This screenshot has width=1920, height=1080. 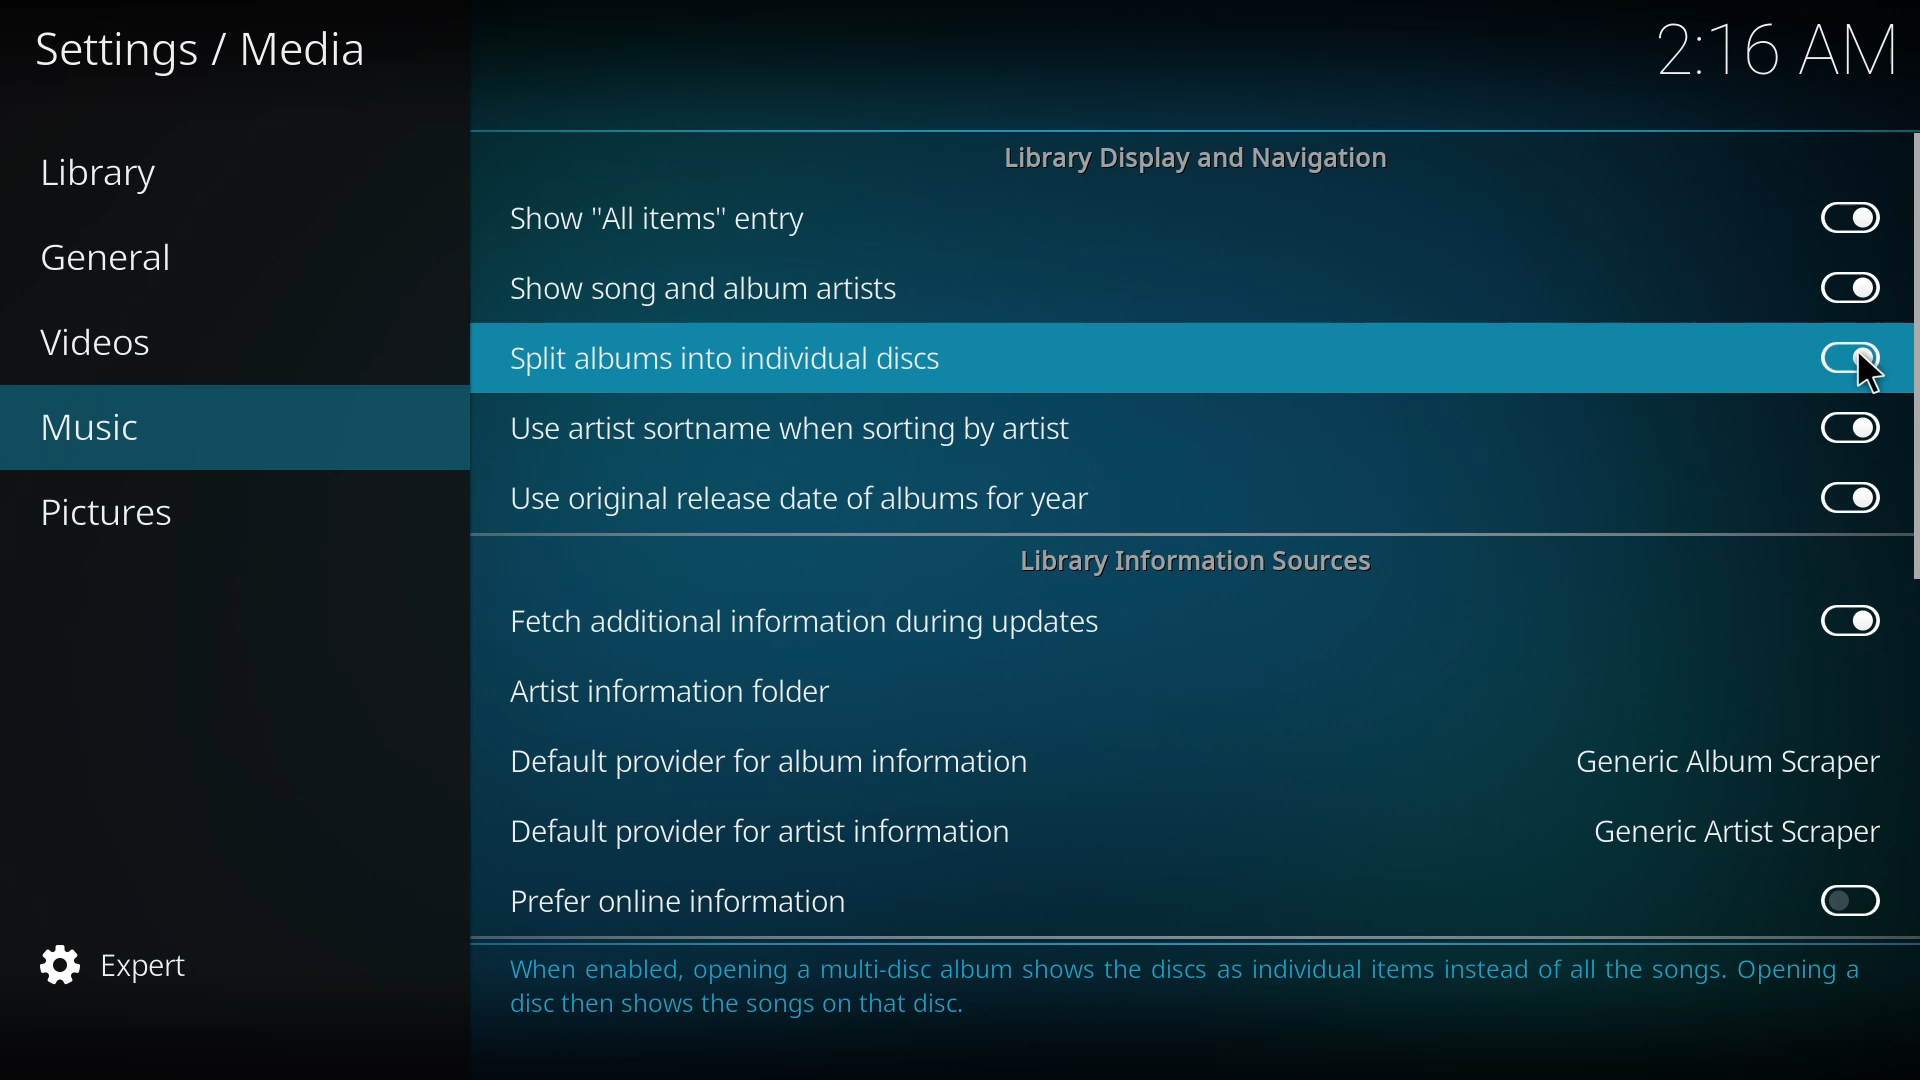 I want to click on enabled, so click(x=1849, y=620).